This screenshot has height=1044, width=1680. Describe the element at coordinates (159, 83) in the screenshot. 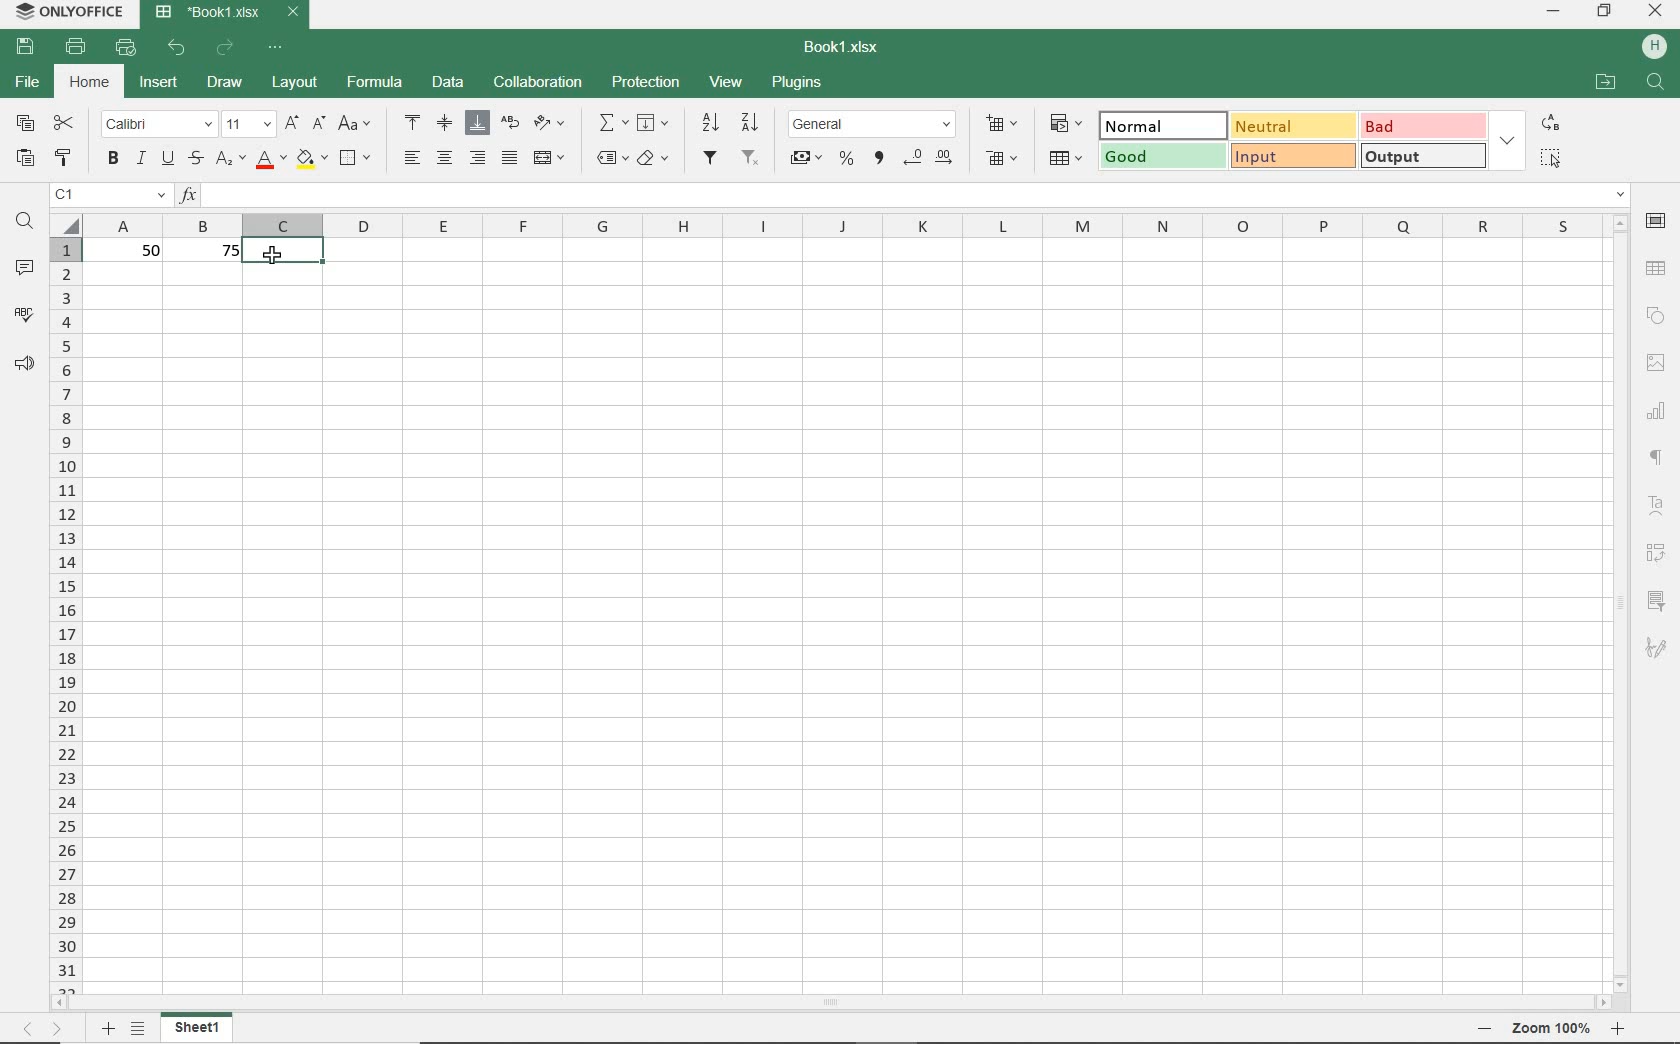

I see `insert` at that location.